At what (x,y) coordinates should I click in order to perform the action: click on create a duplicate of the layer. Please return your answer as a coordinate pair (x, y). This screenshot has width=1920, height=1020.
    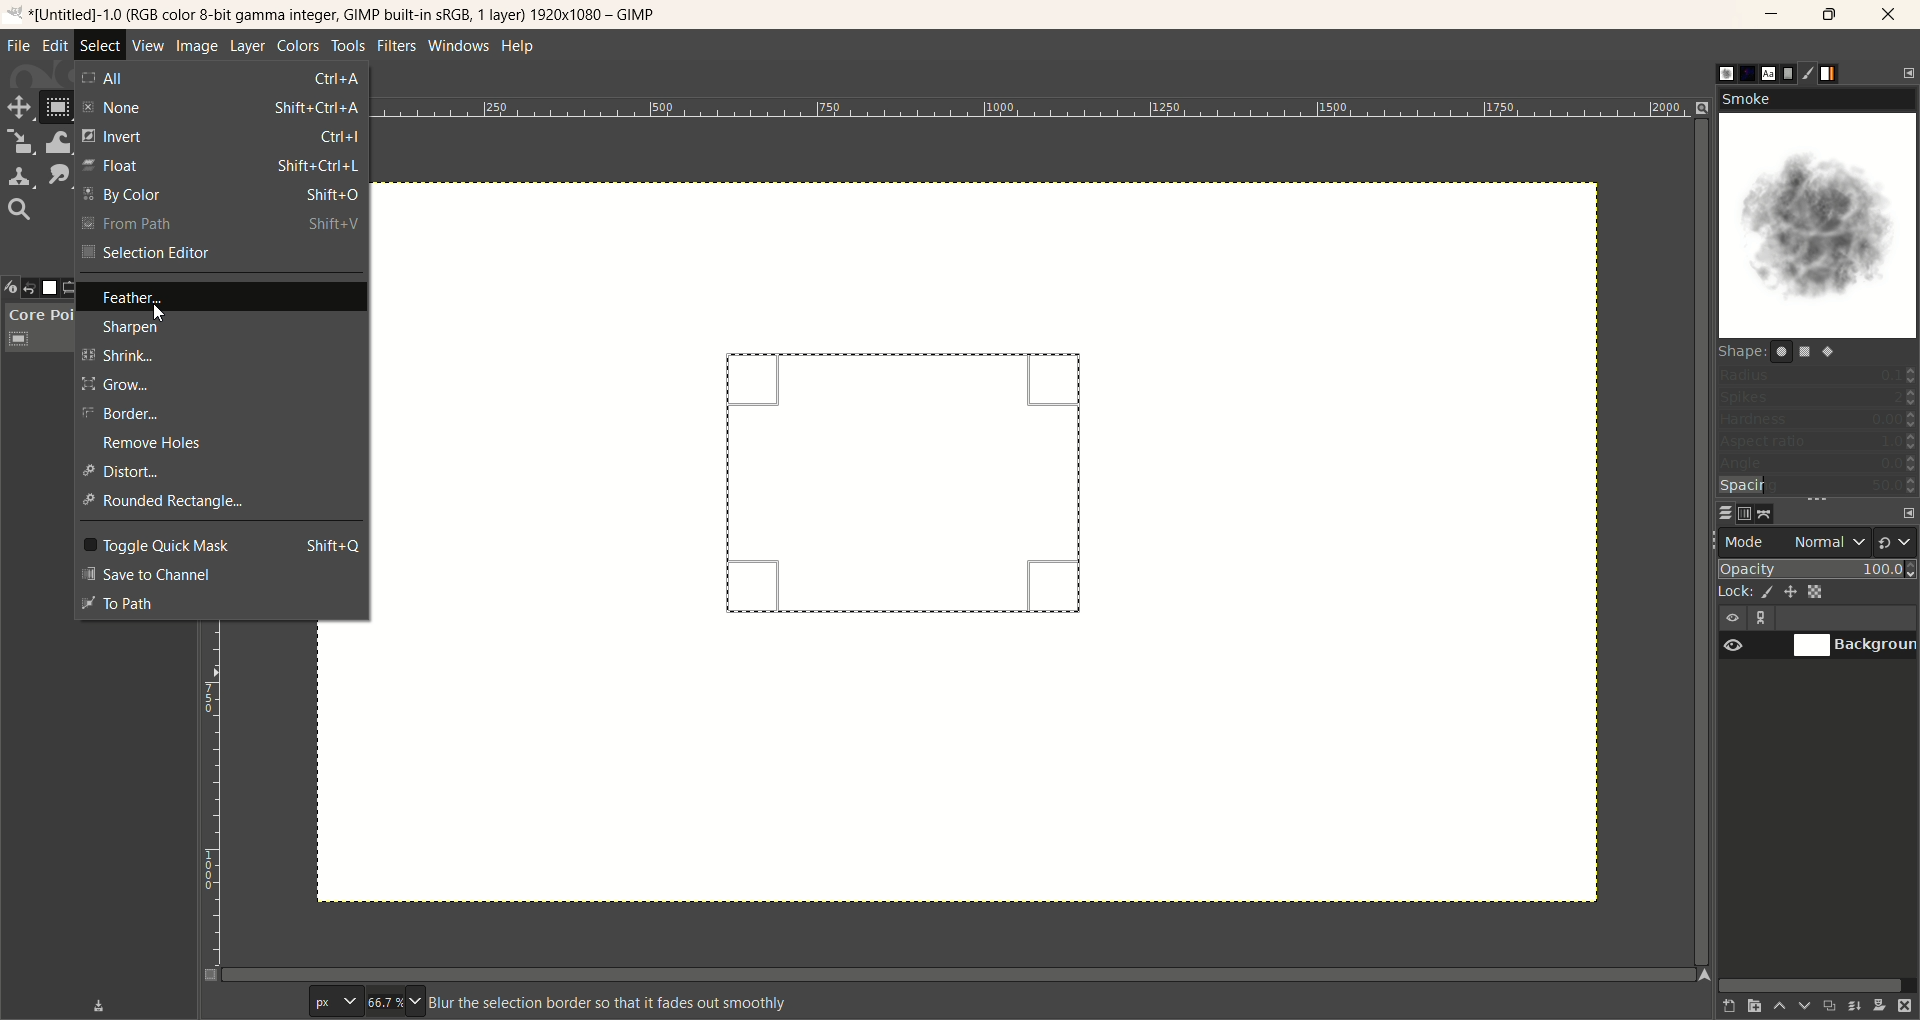
    Looking at the image, I should click on (1828, 1007).